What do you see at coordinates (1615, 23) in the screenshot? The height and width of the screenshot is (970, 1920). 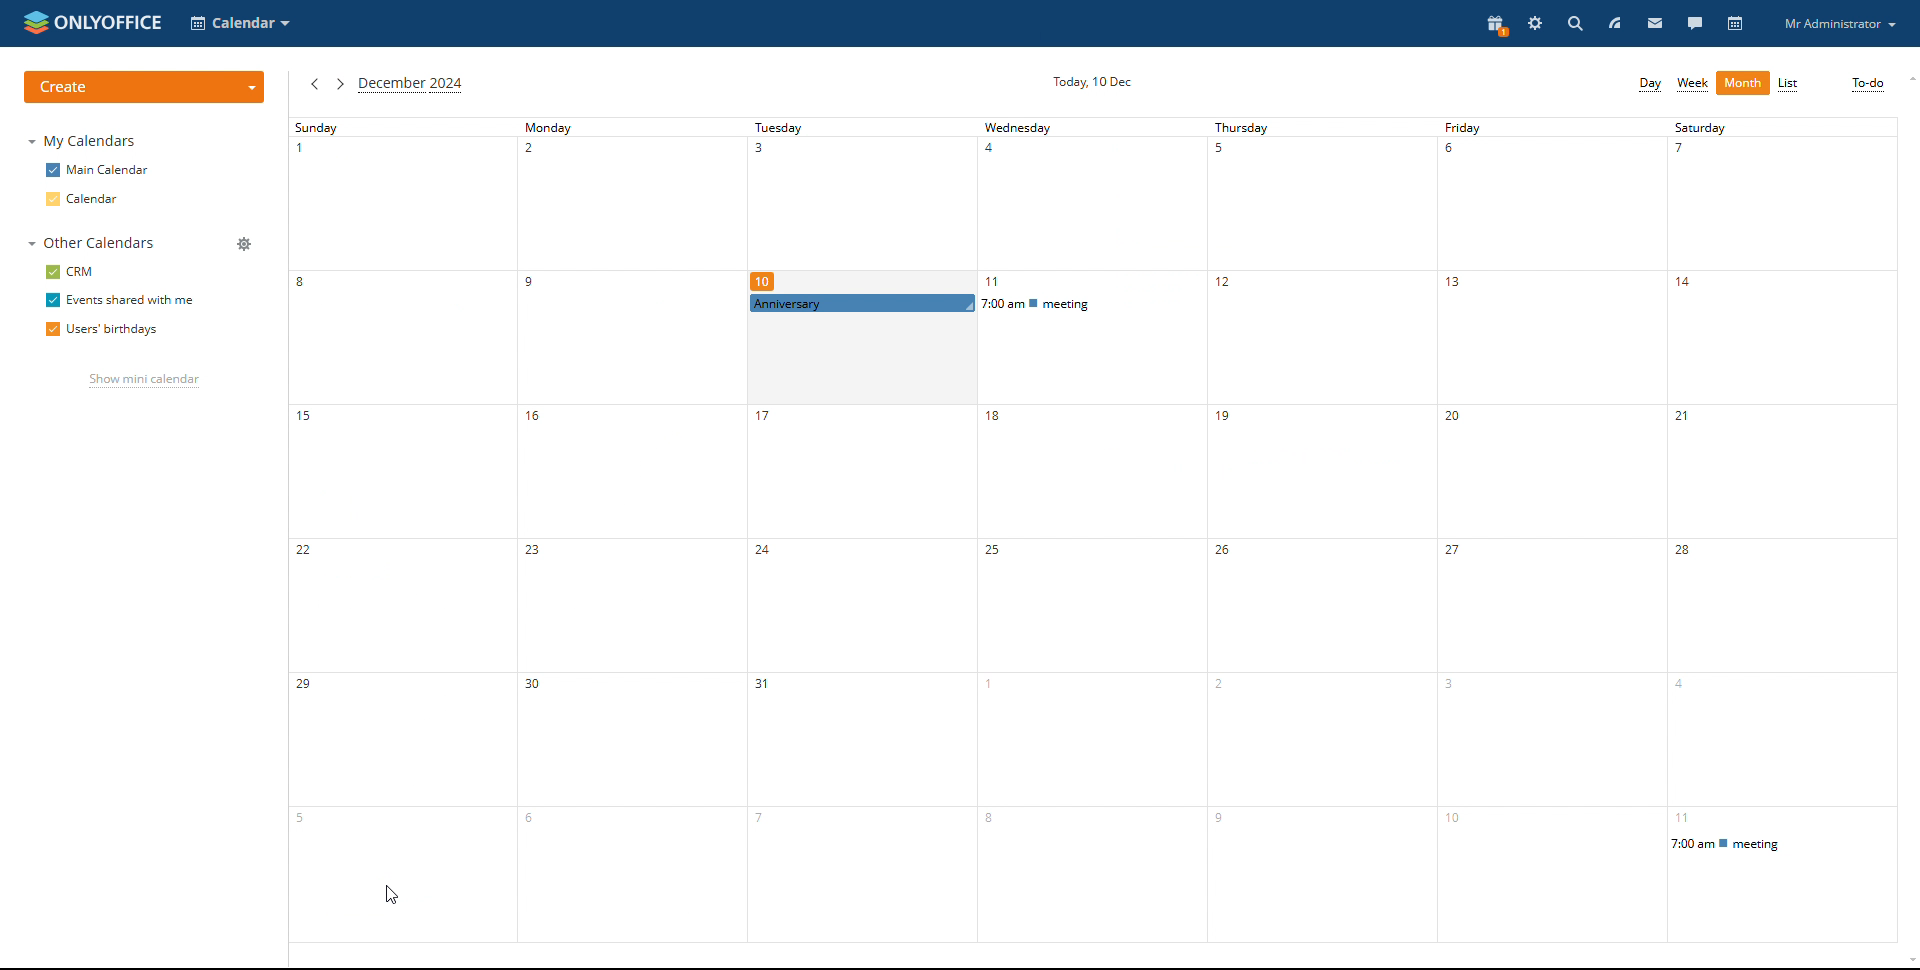 I see `feed` at bounding box center [1615, 23].